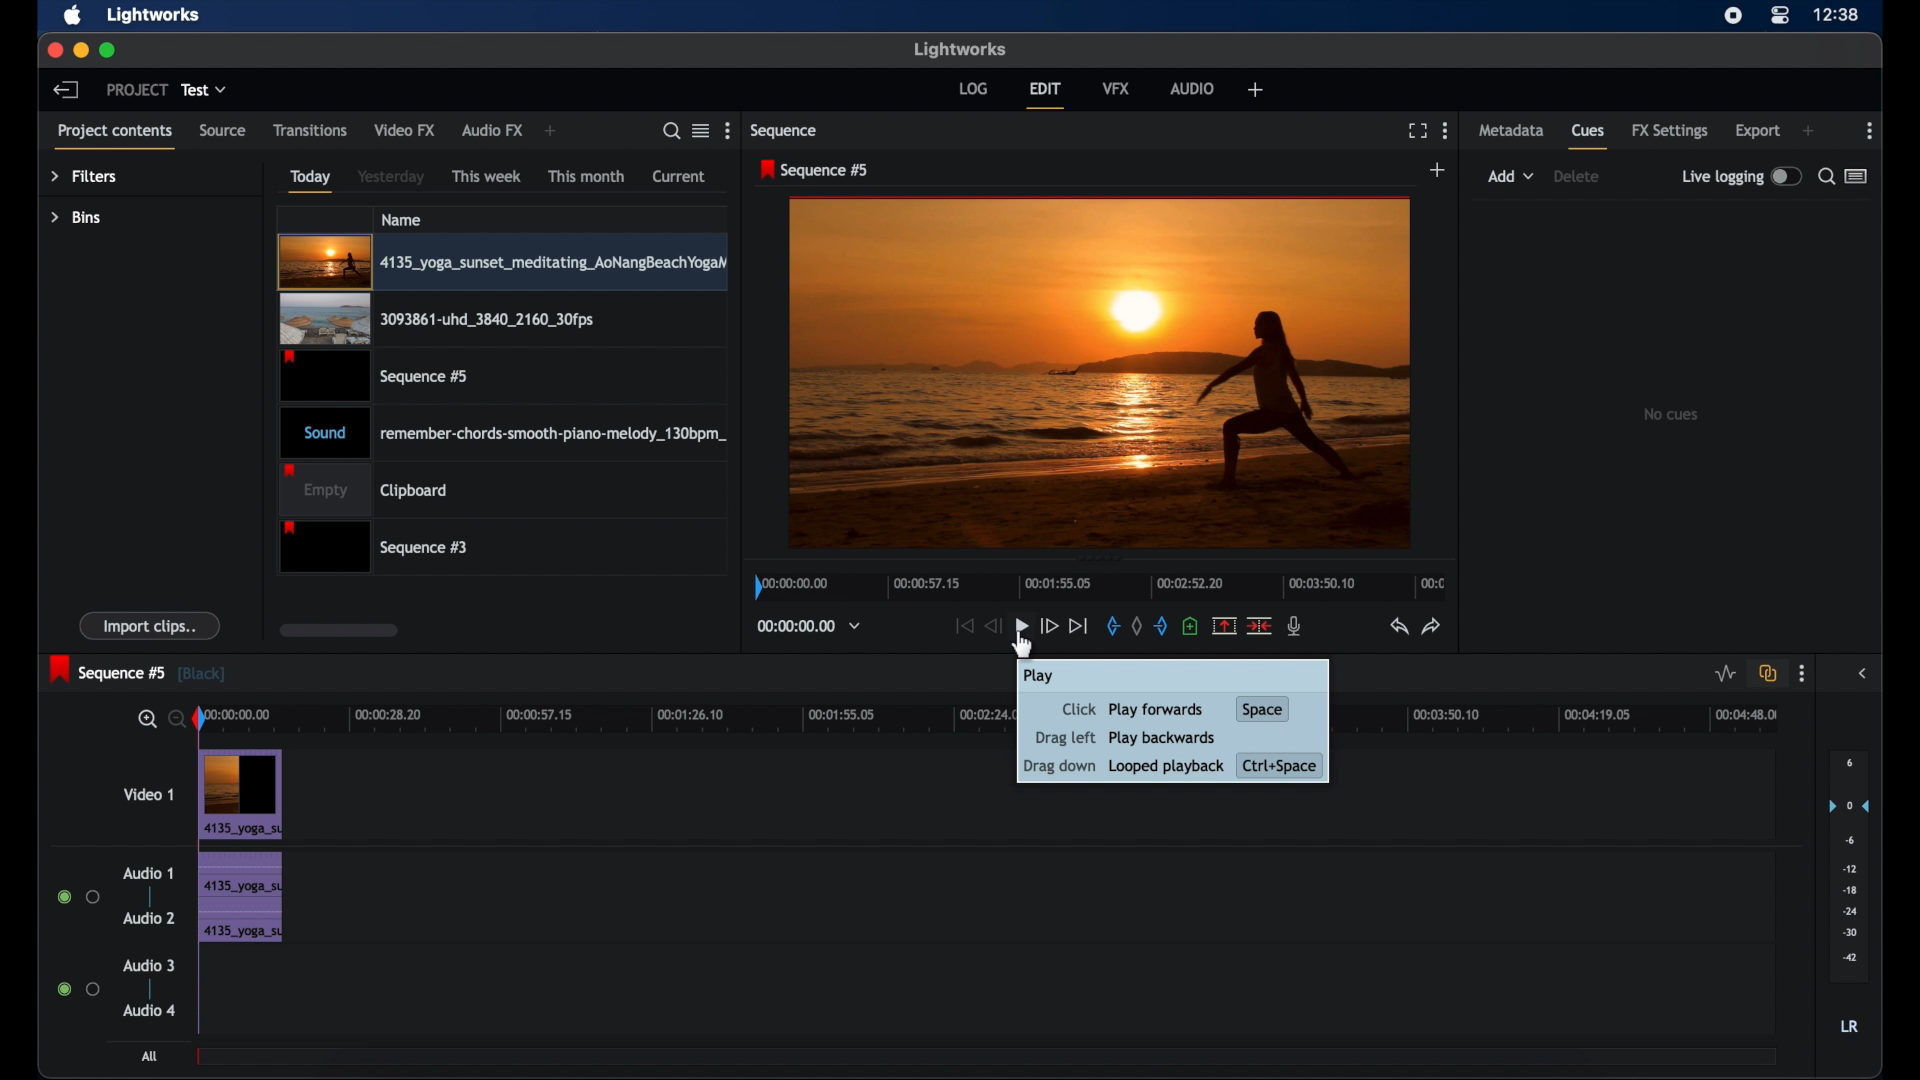 This screenshot has height=1080, width=1920. What do you see at coordinates (960, 49) in the screenshot?
I see `lightworks` at bounding box center [960, 49].